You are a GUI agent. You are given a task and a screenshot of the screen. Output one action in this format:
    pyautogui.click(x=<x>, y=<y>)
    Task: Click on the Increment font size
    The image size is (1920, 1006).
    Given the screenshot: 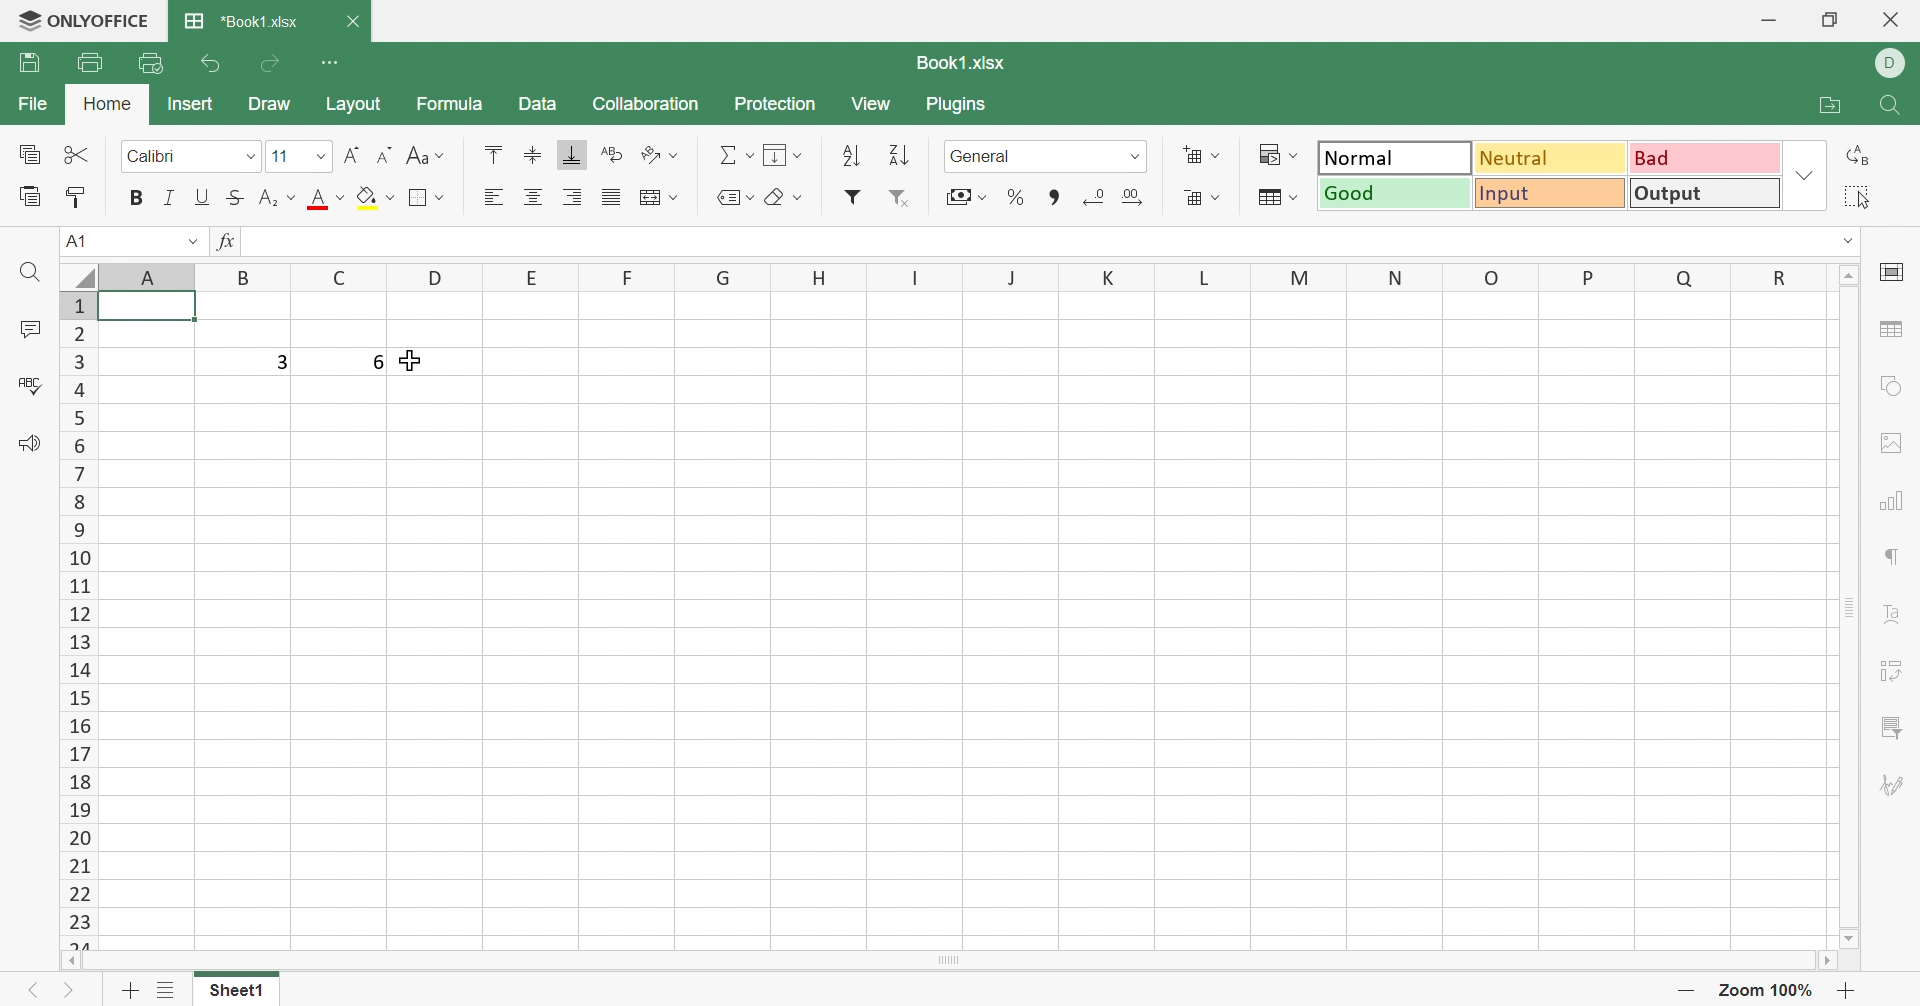 What is the action you would take?
    pyautogui.click(x=352, y=157)
    